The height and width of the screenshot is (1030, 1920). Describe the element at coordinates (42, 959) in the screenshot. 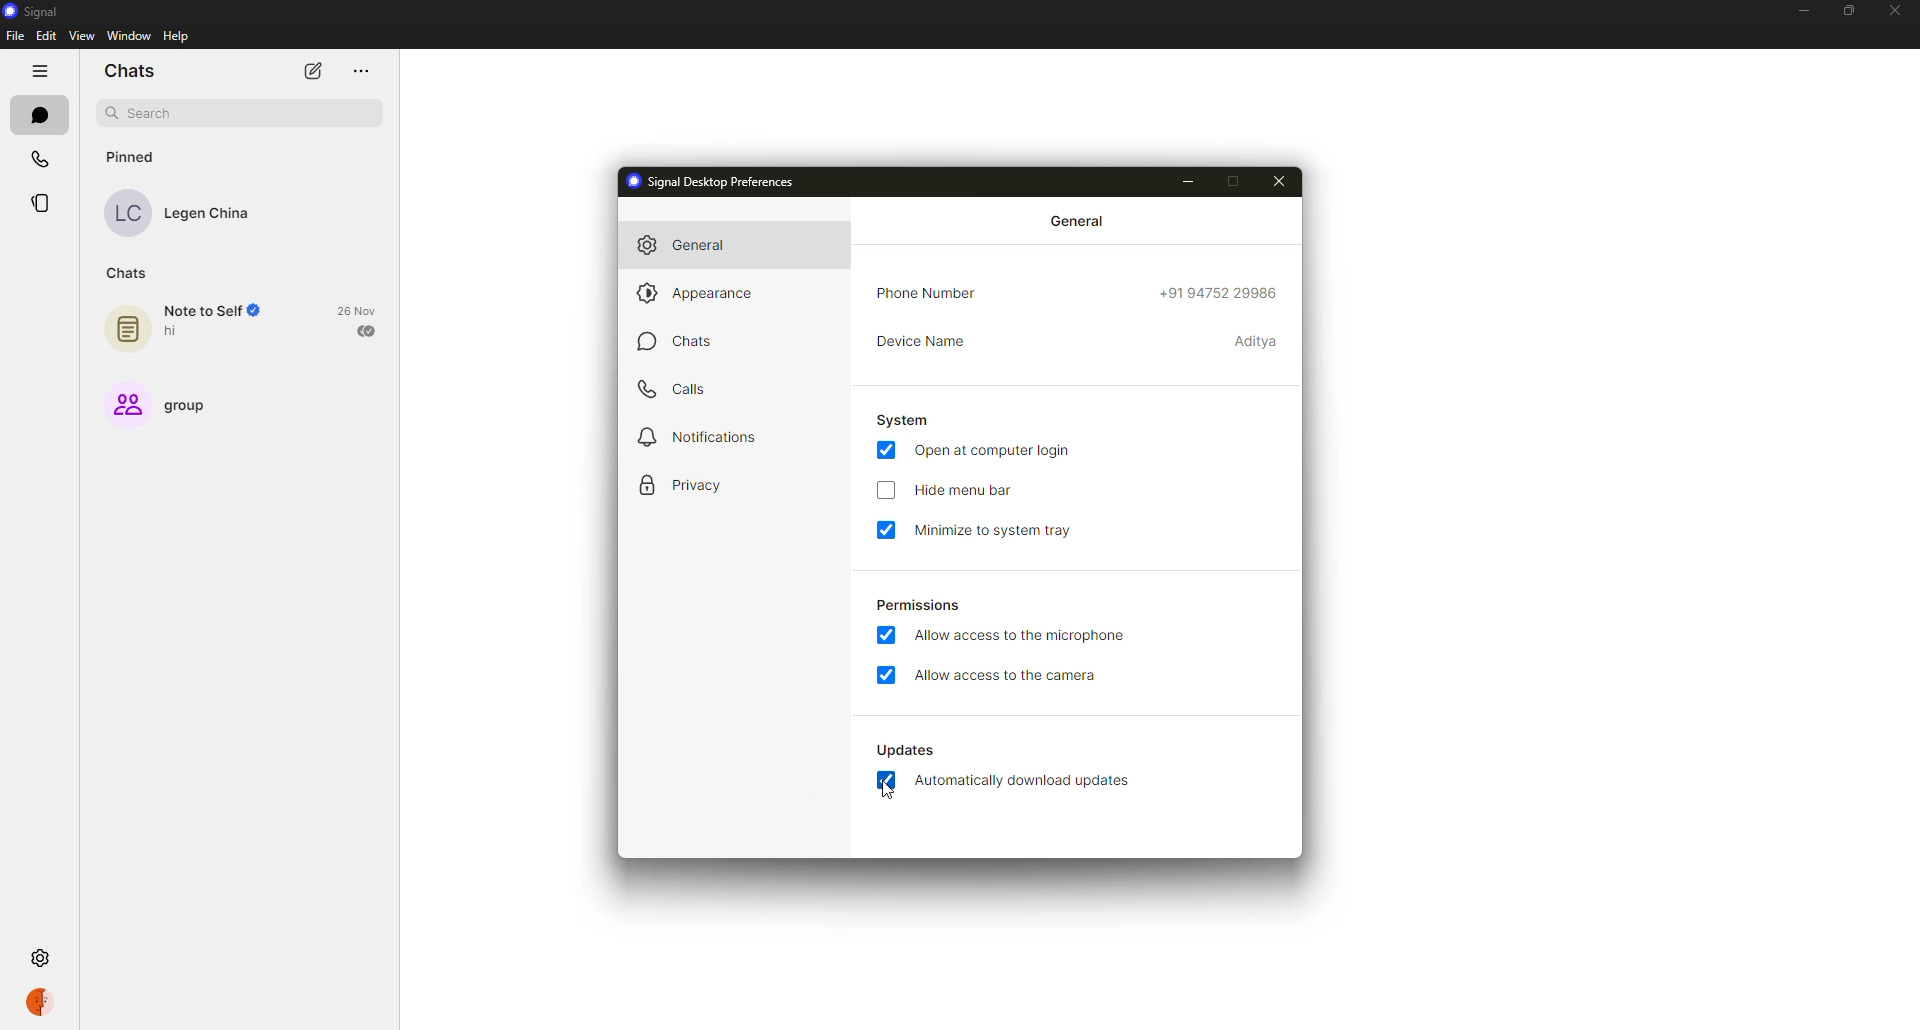

I see `settings` at that location.